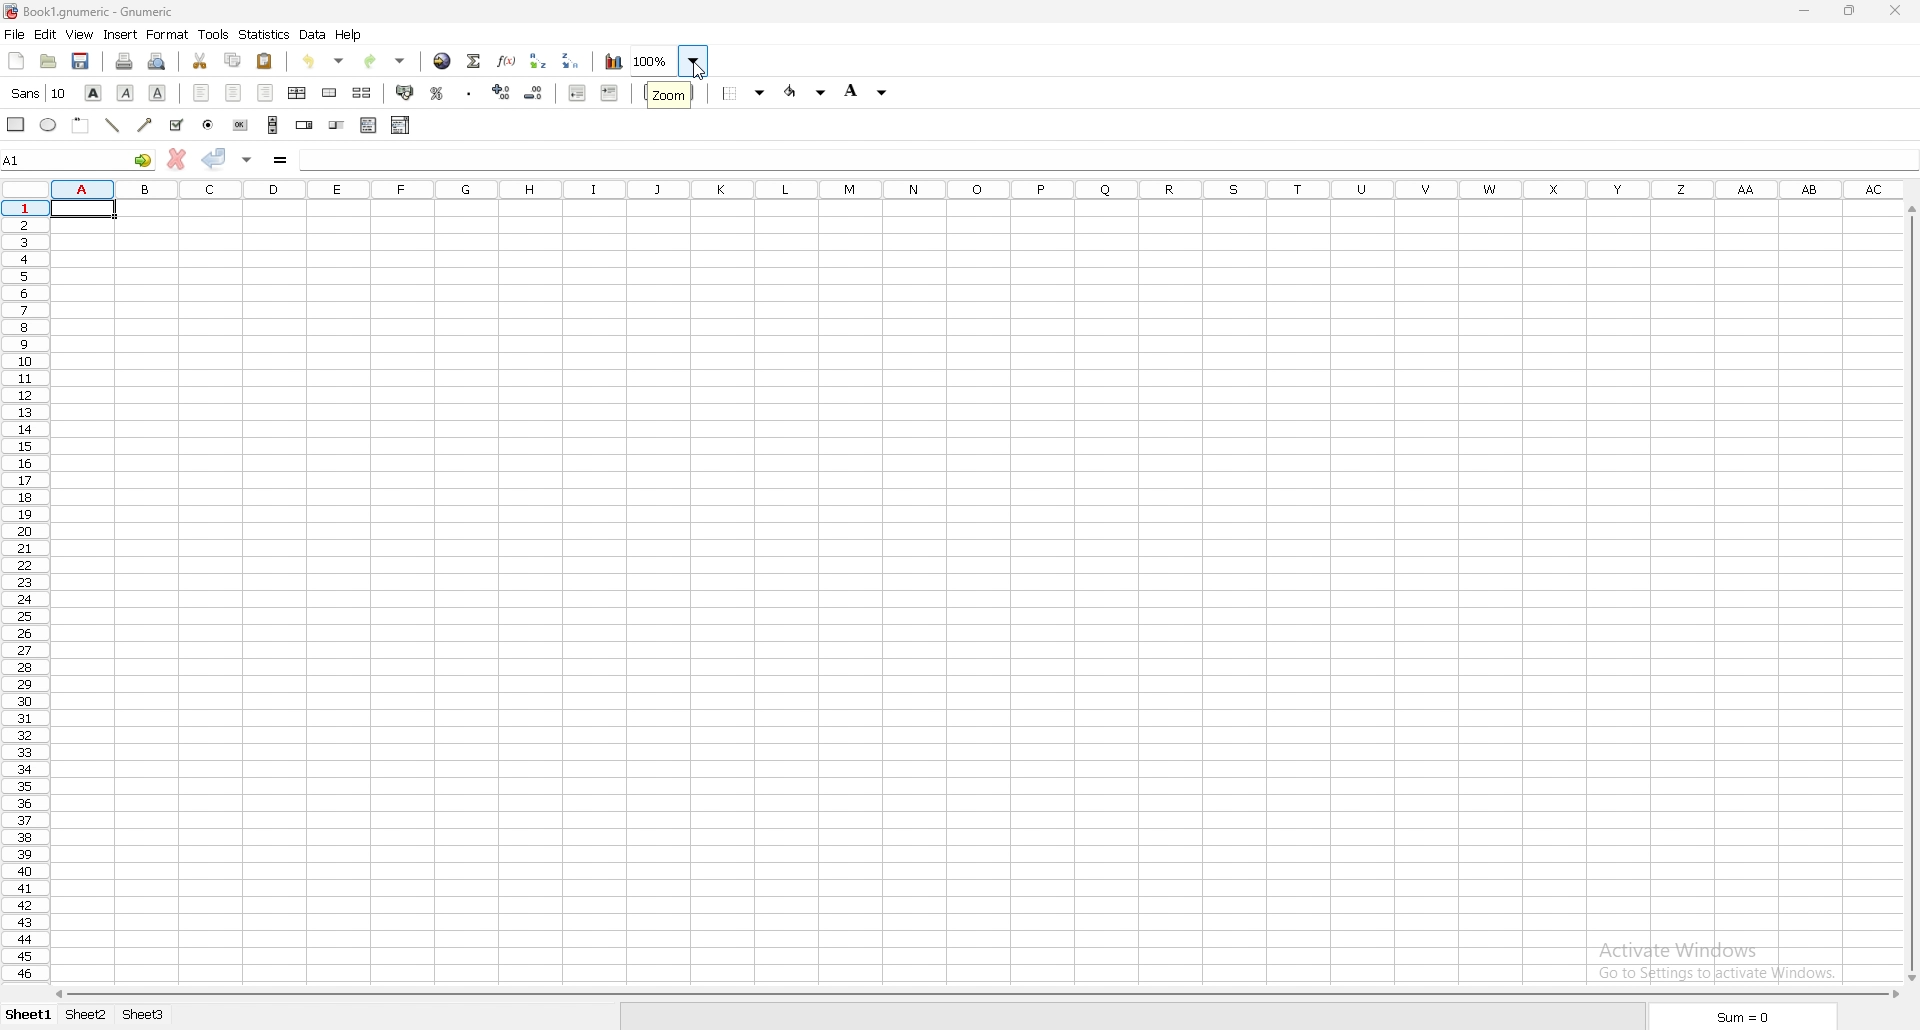 The height and width of the screenshot is (1030, 1920). I want to click on selected cell, so click(86, 211).